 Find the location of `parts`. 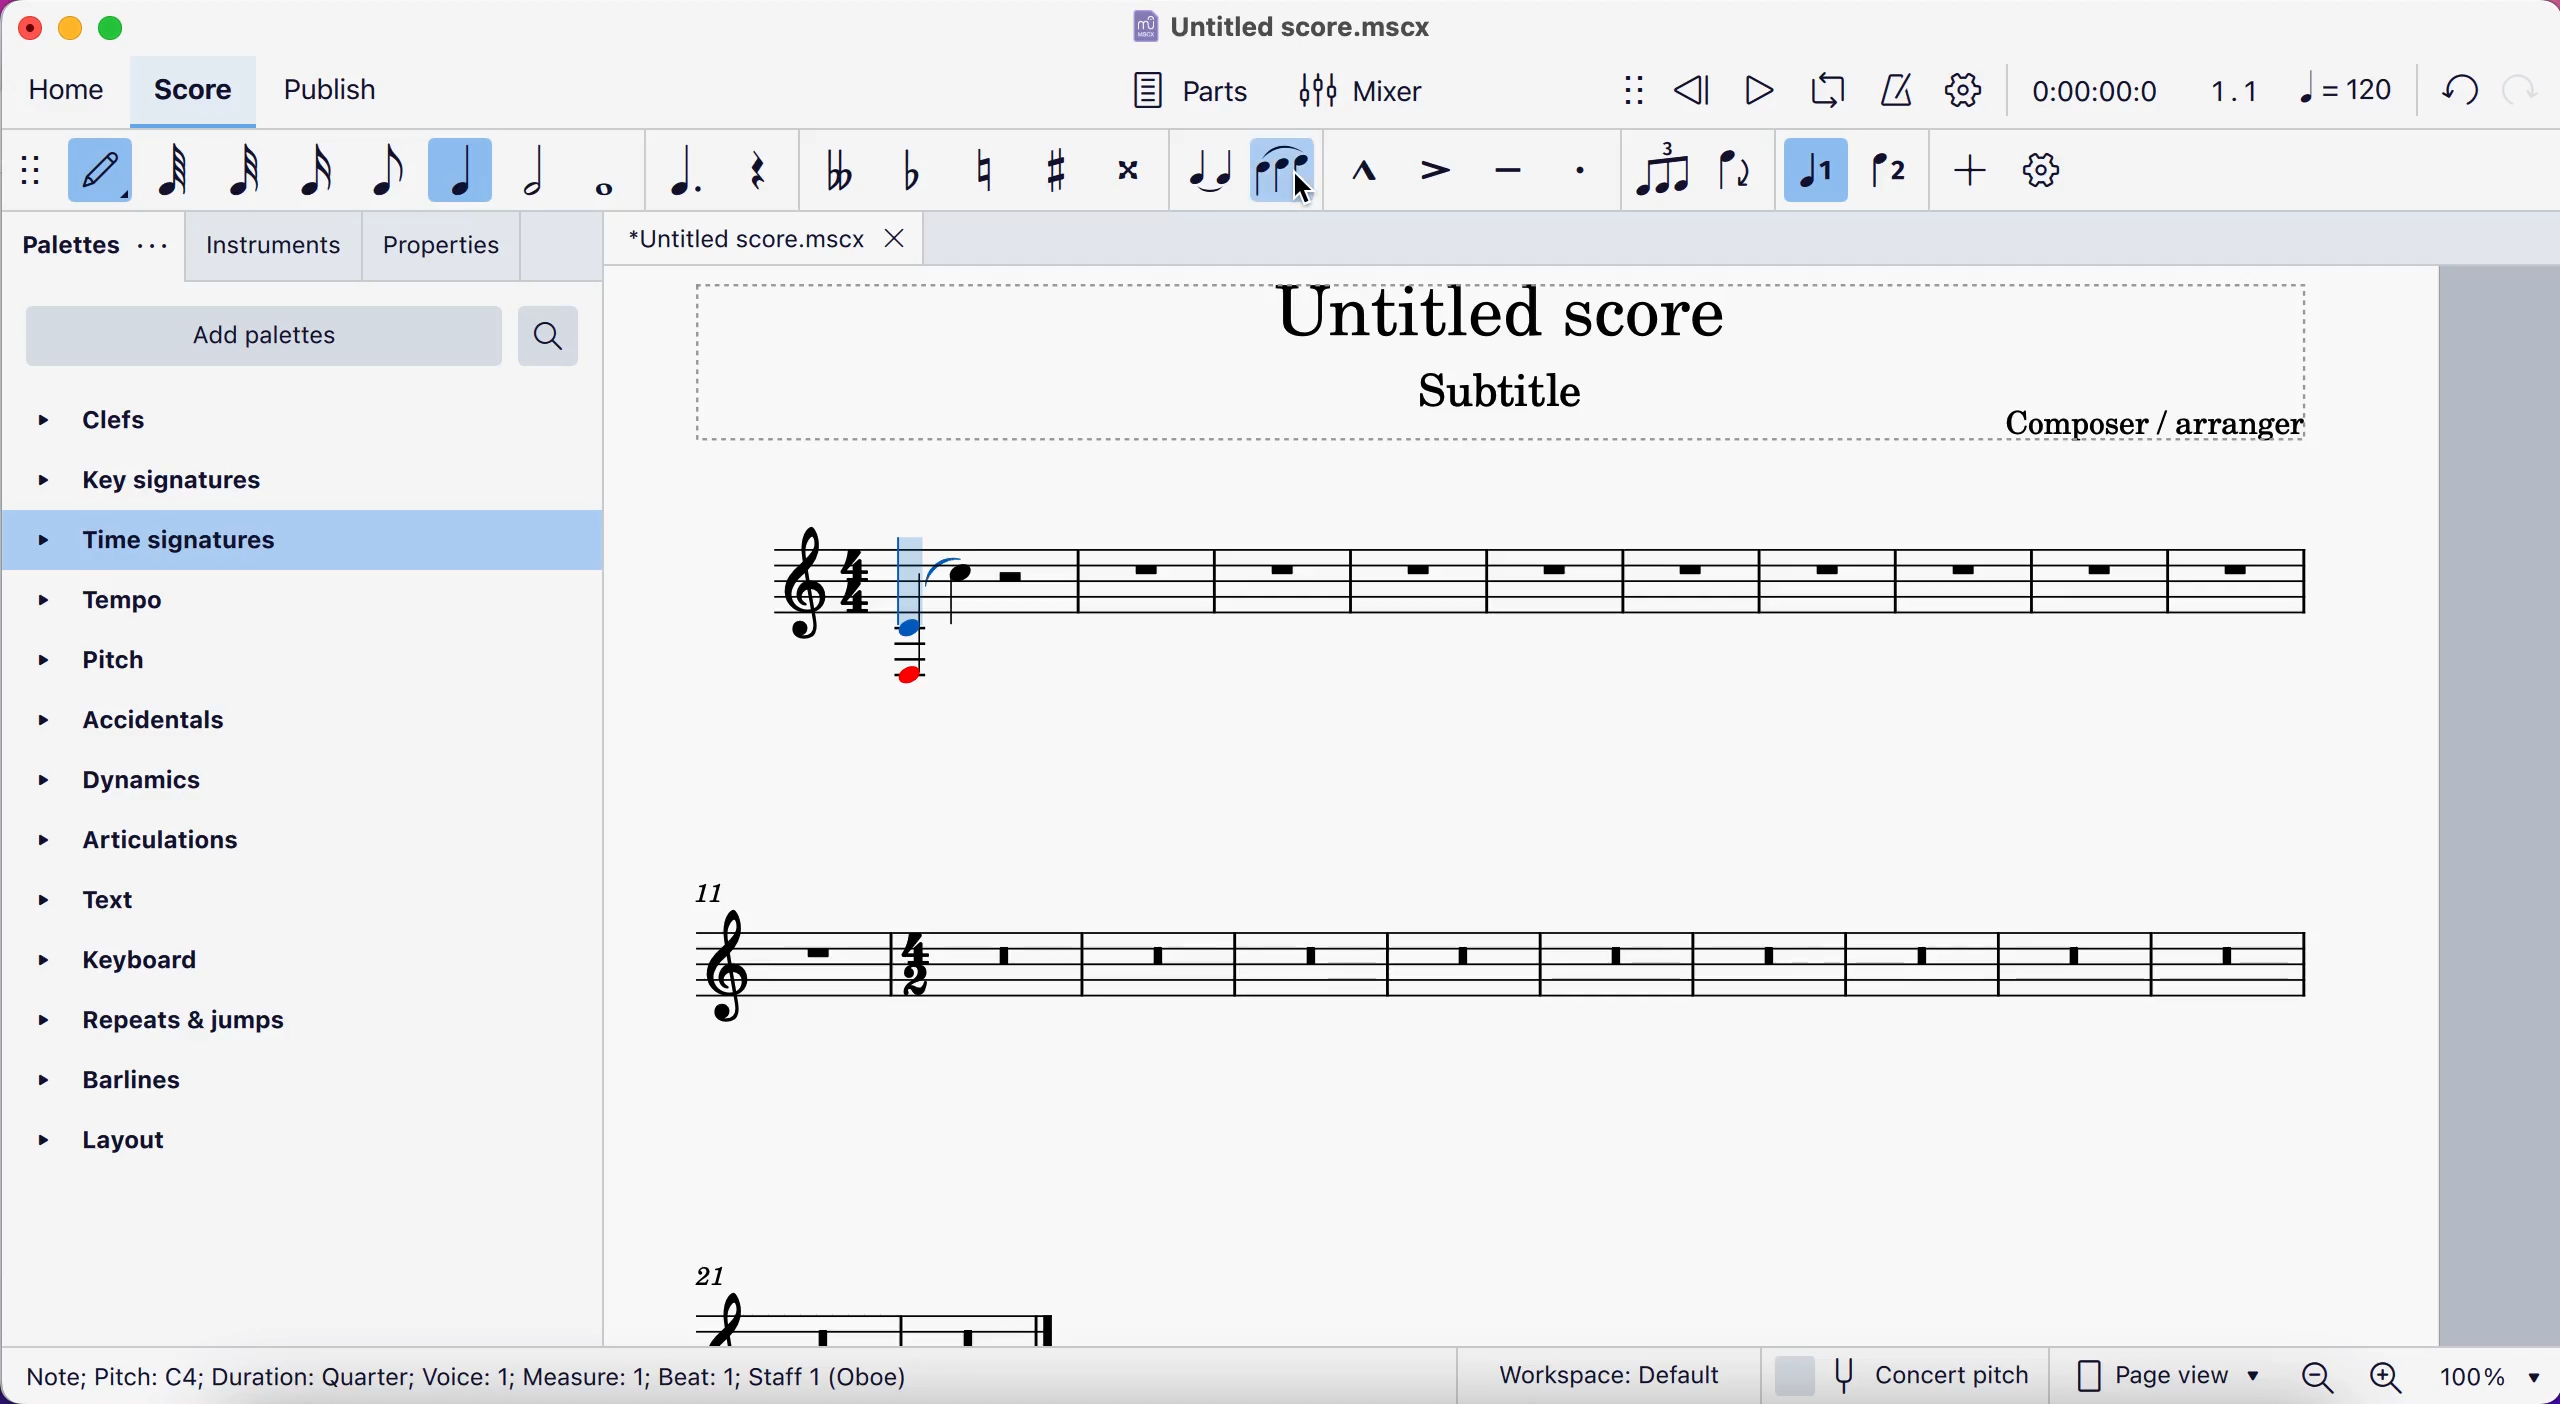

parts is located at coordinates (1205, 95).